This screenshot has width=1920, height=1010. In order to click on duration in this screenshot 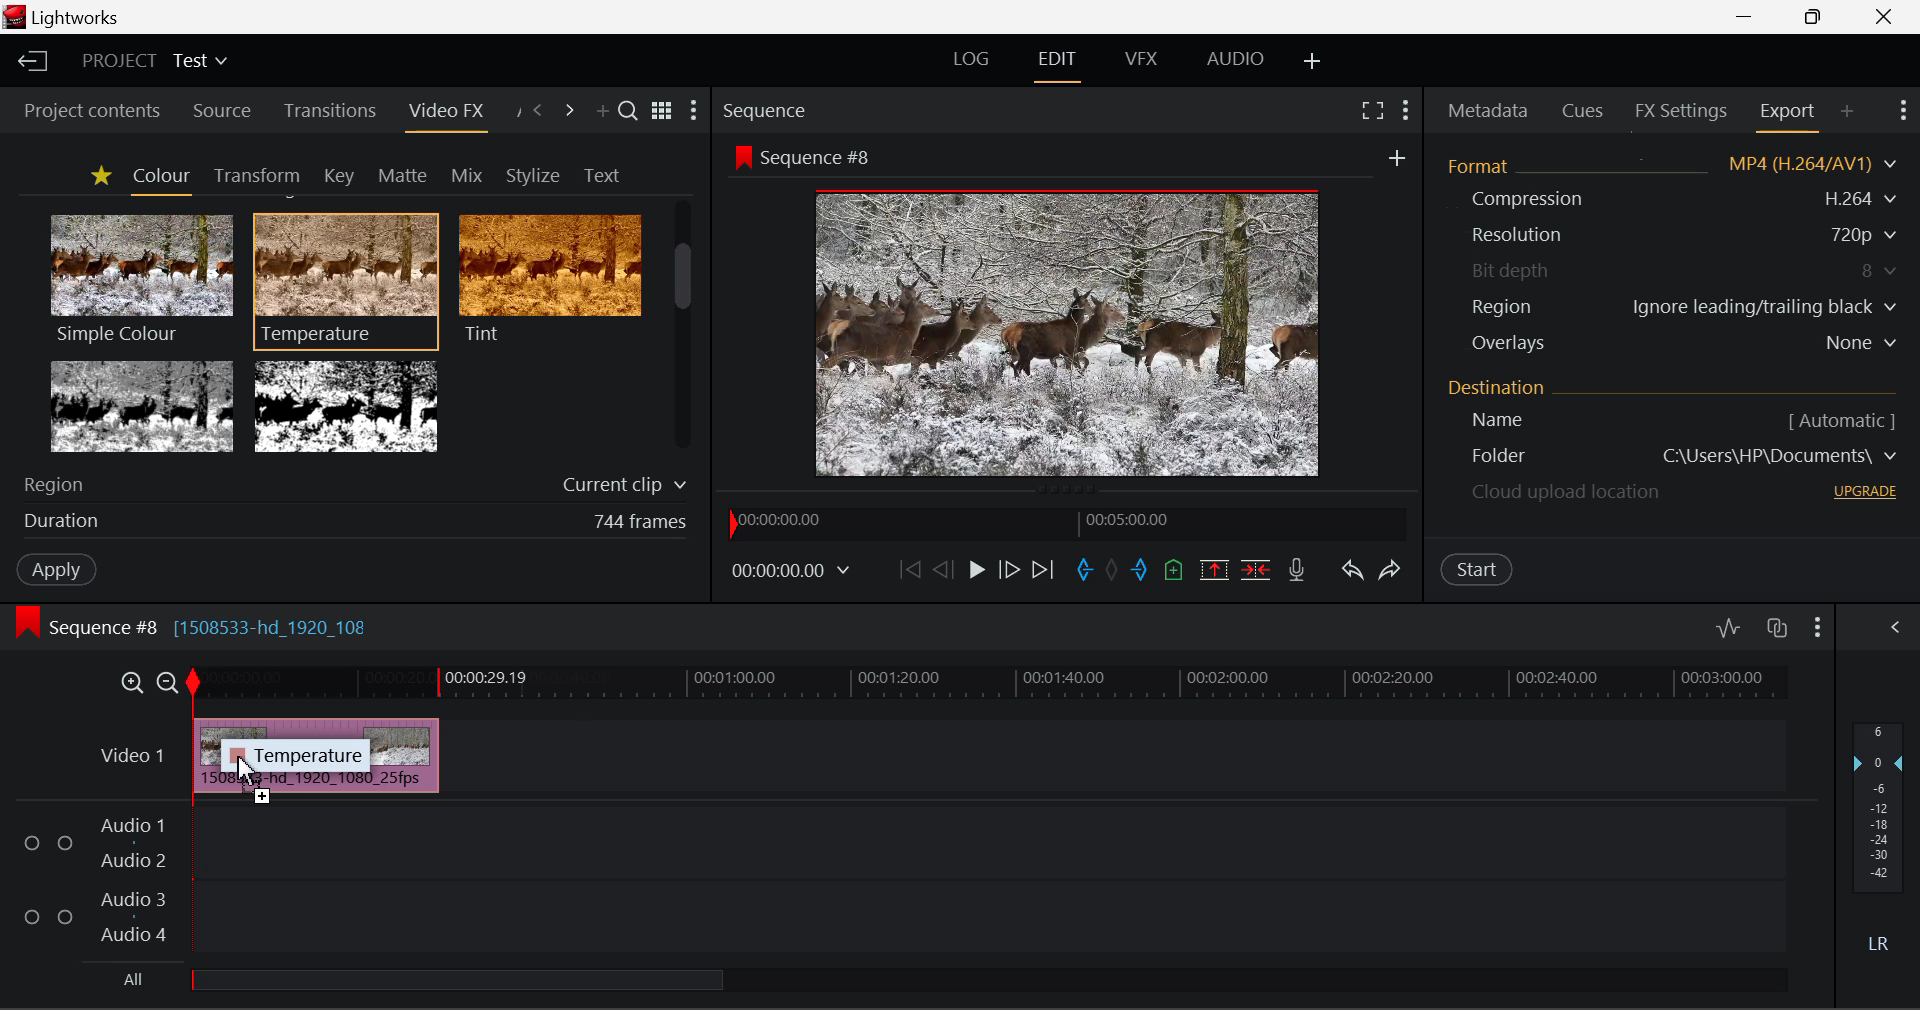, I will do `click(56, 522)`.